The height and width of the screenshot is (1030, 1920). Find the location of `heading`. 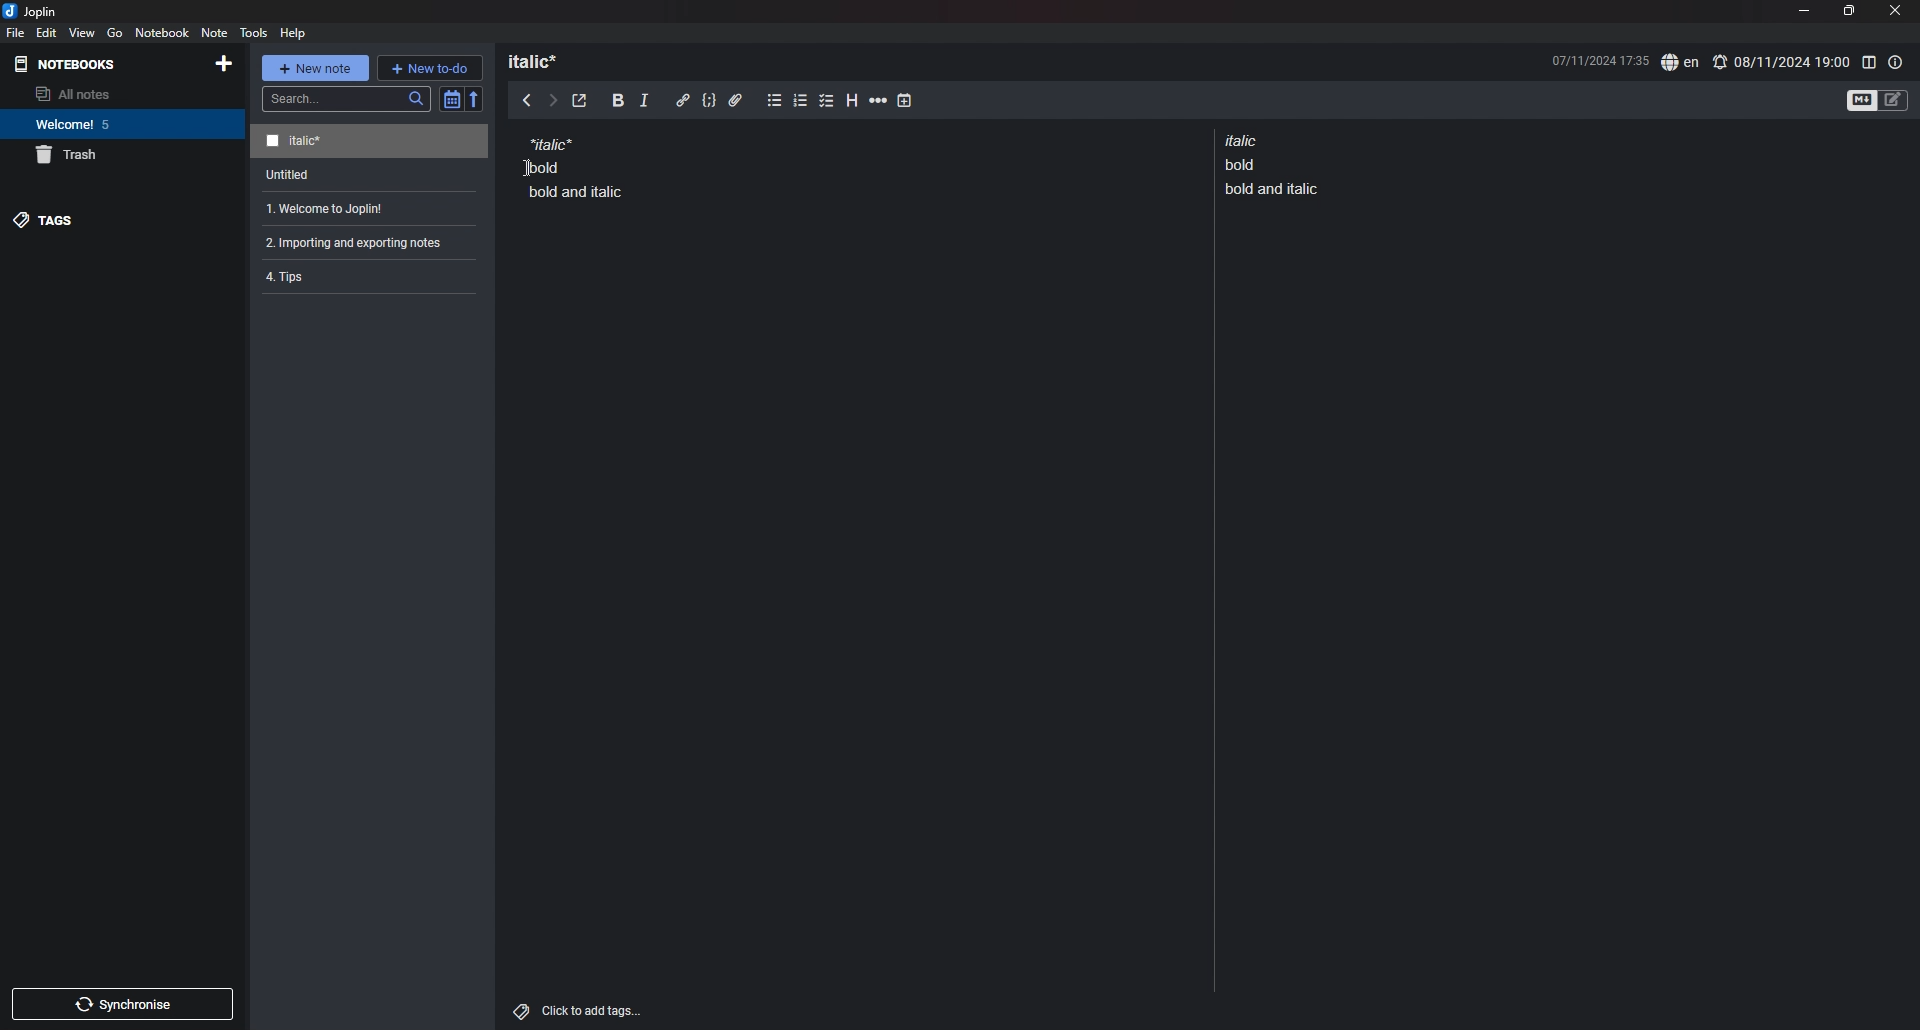

heading is located at coordinates (542, 61).